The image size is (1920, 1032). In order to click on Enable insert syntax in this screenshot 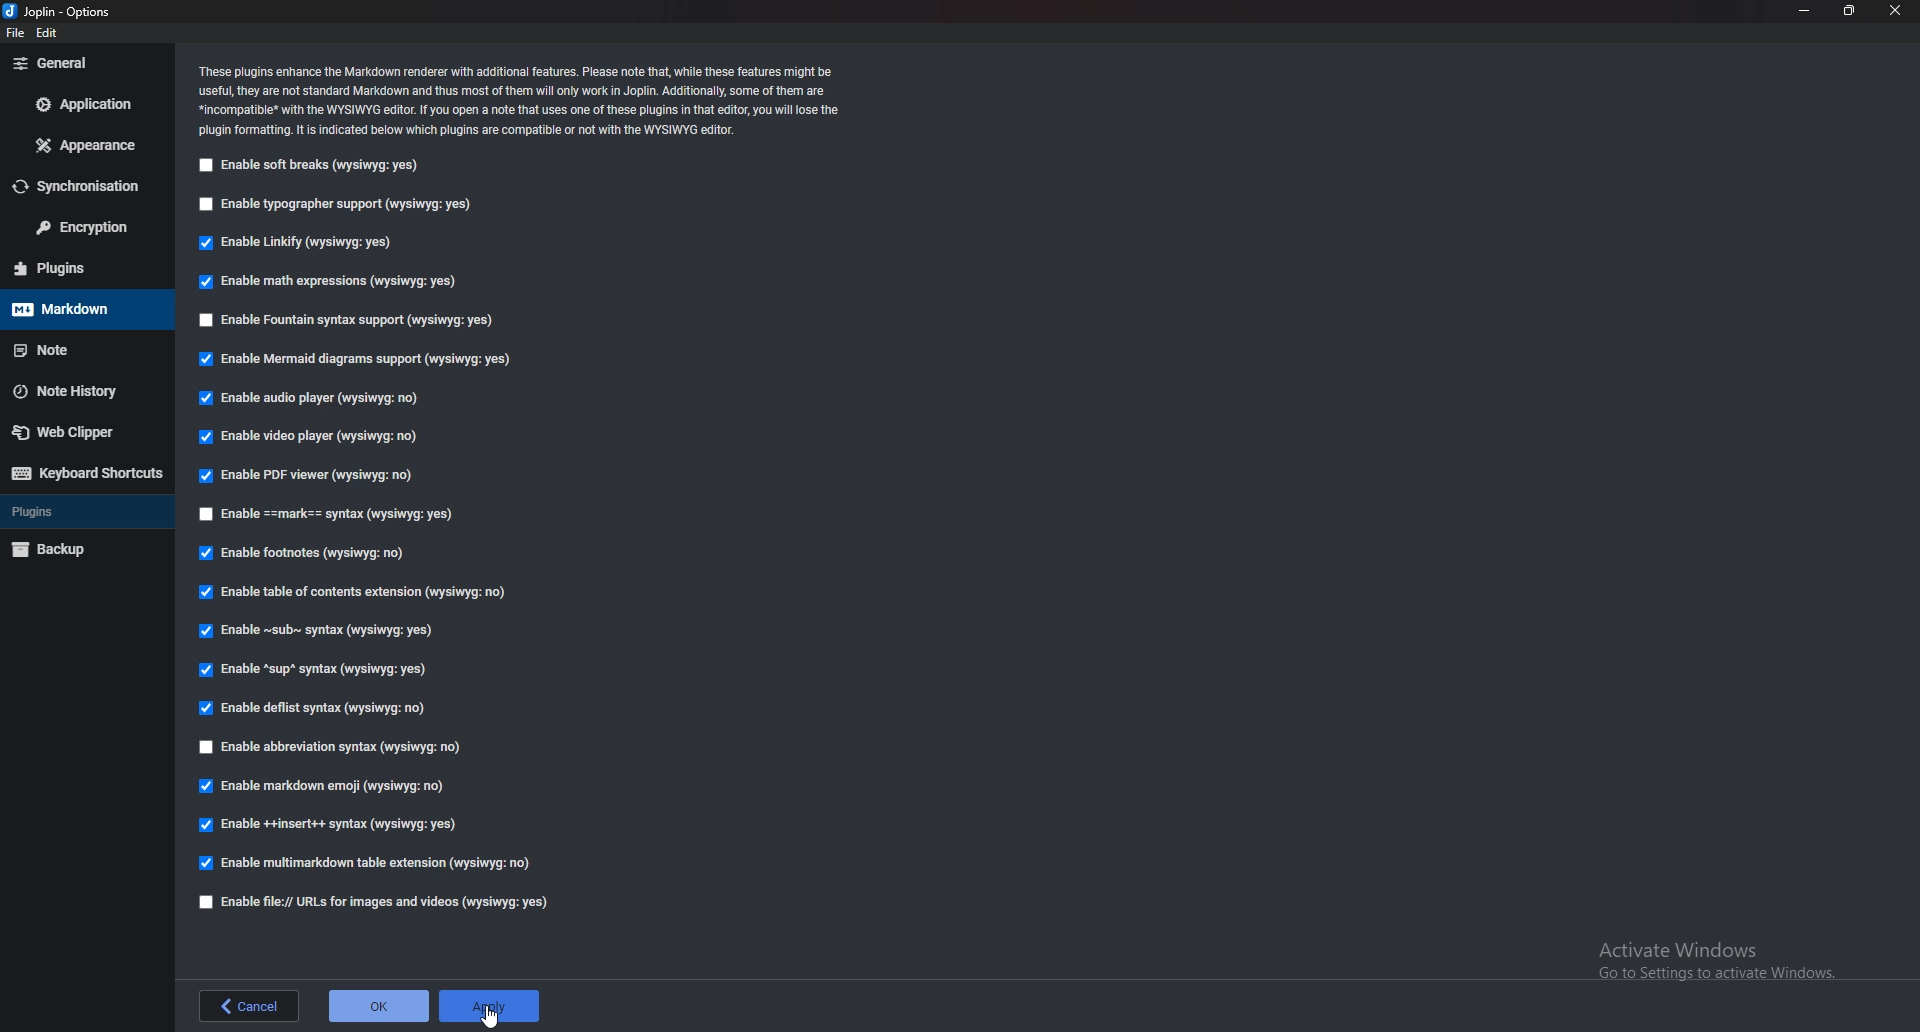, I will do `click(330, 824)`.